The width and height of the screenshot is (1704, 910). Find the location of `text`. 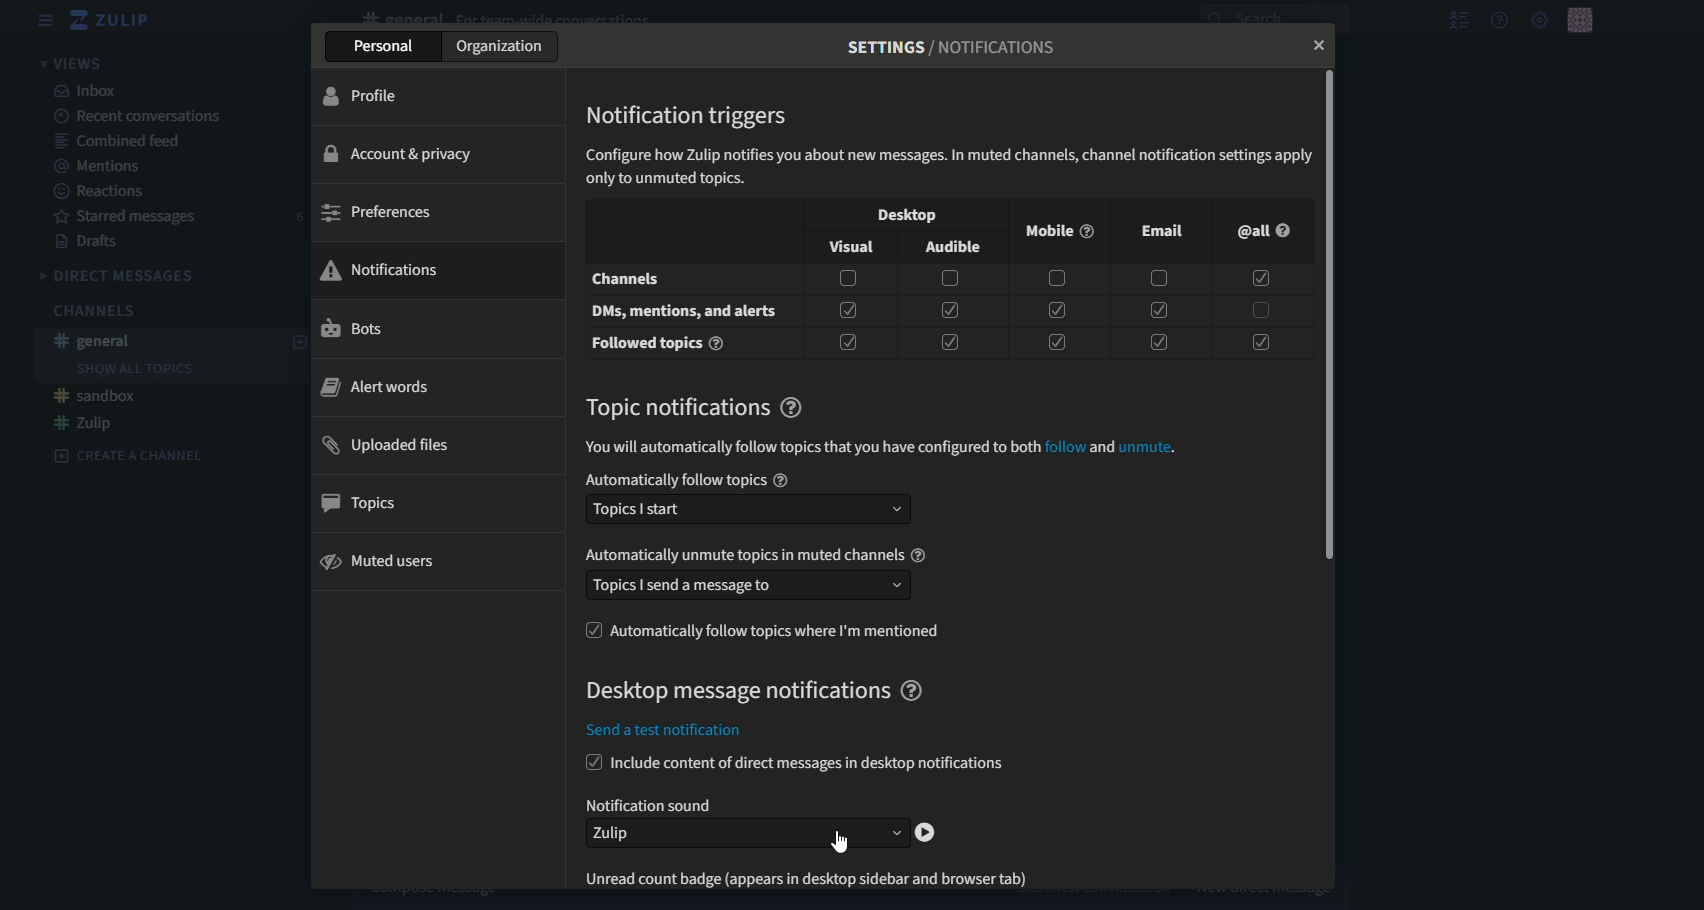

text is located at coordinates (687, 406).